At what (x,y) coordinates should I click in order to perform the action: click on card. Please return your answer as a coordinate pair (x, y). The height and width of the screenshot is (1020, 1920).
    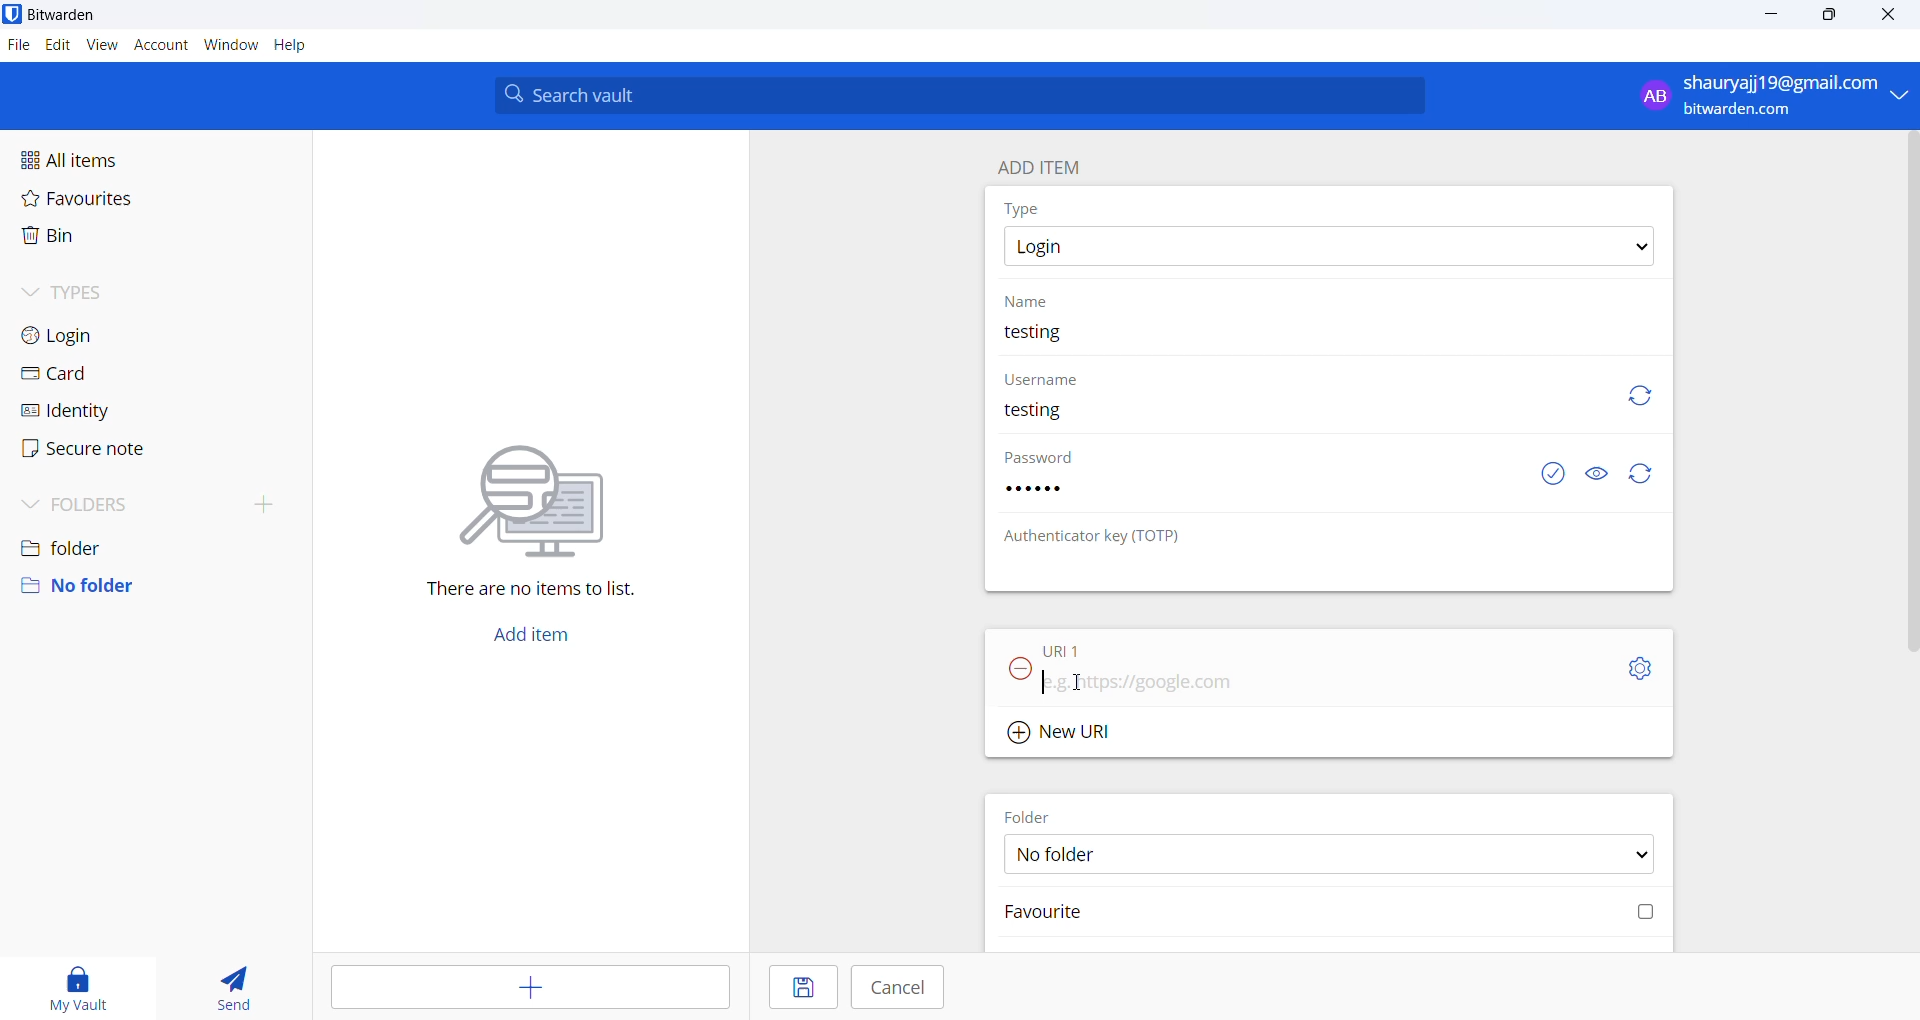
    Looking at the image, I should click on (104, 374).